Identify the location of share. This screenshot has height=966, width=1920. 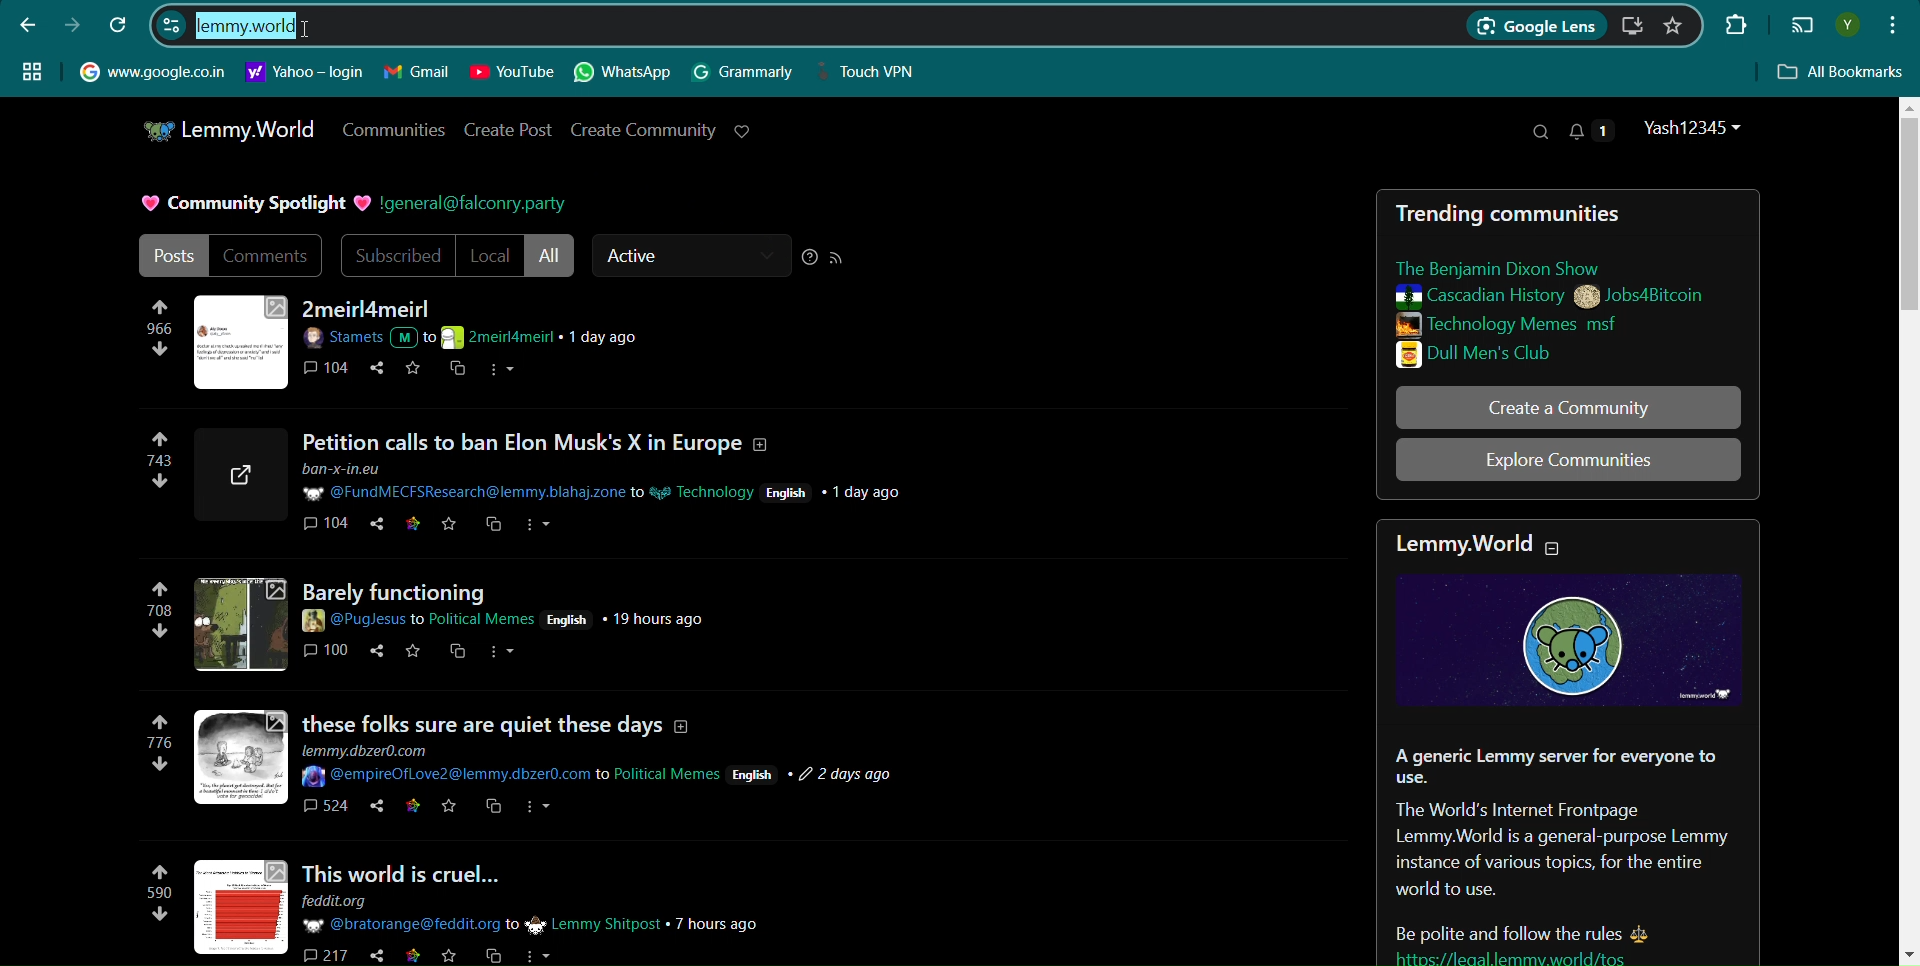
(380, 527).